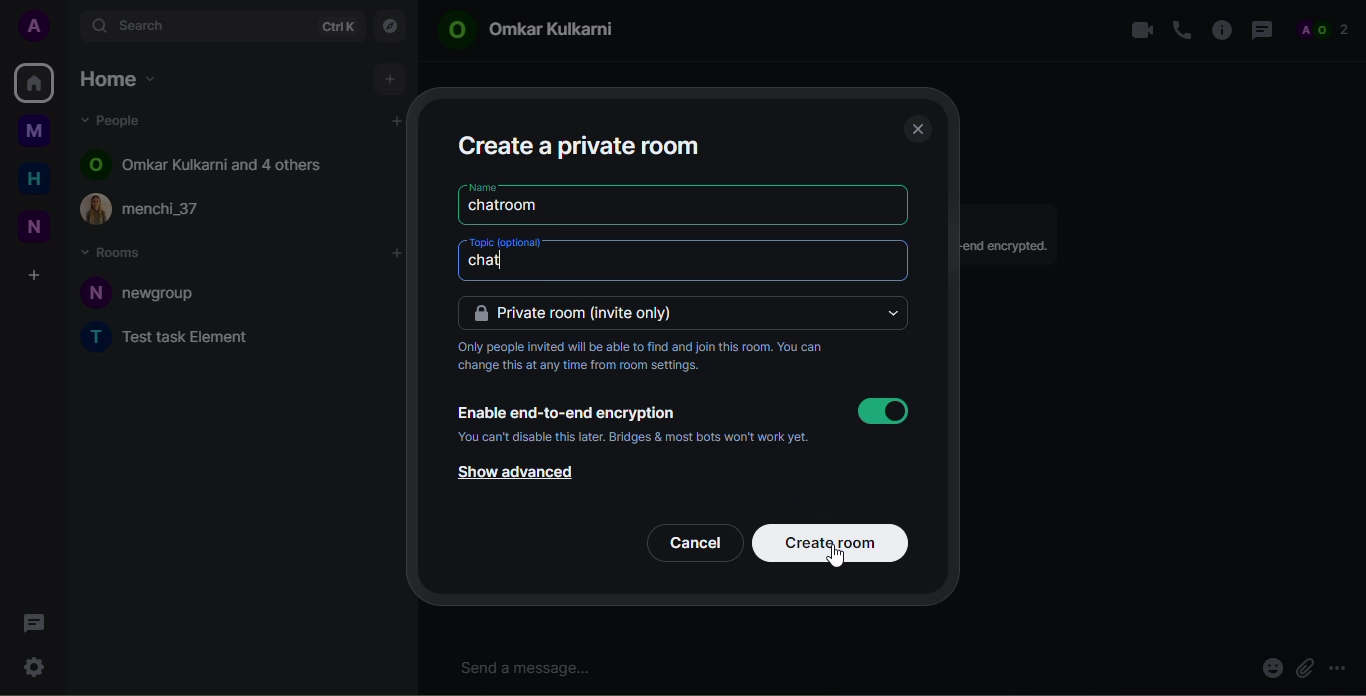  What do you see at coordinates (511, 473) in the screenshot?
I see `show advanced` at bounding box center [511, 473].